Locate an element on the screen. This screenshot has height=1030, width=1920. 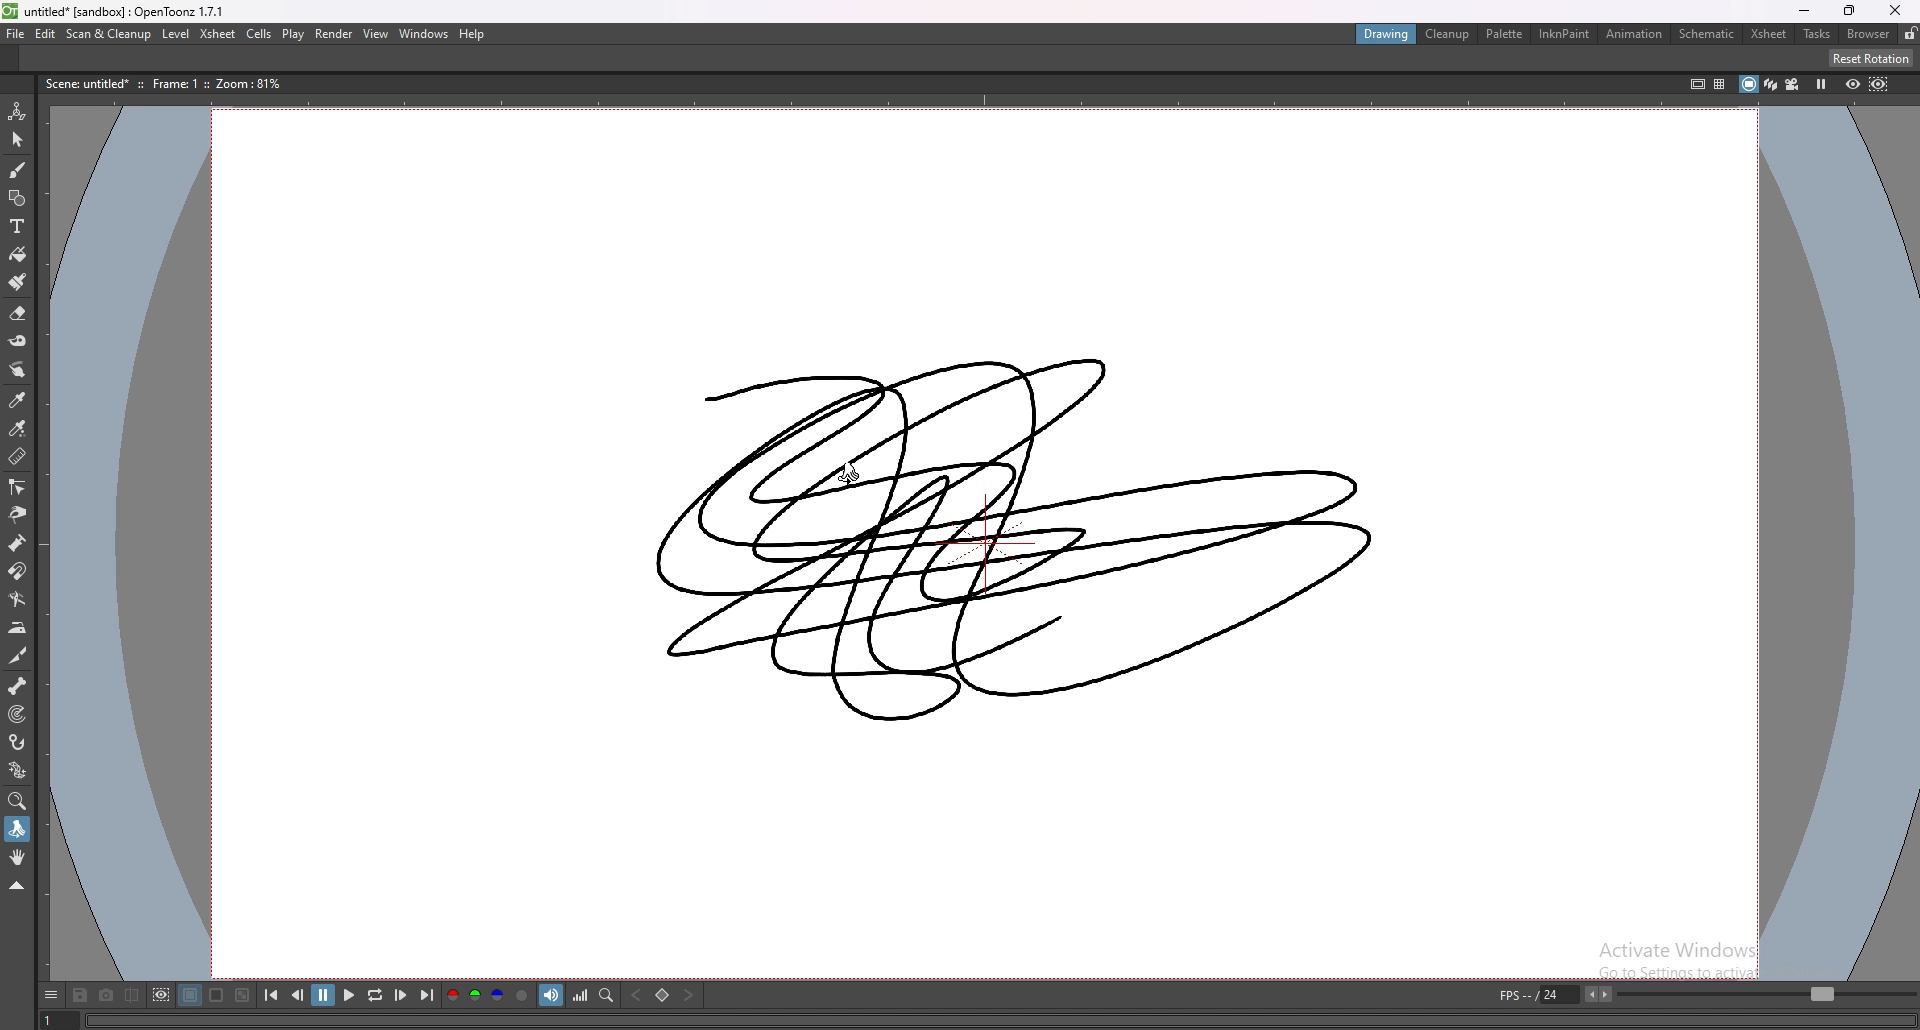
freeze is located at coordinates (1821, 84).